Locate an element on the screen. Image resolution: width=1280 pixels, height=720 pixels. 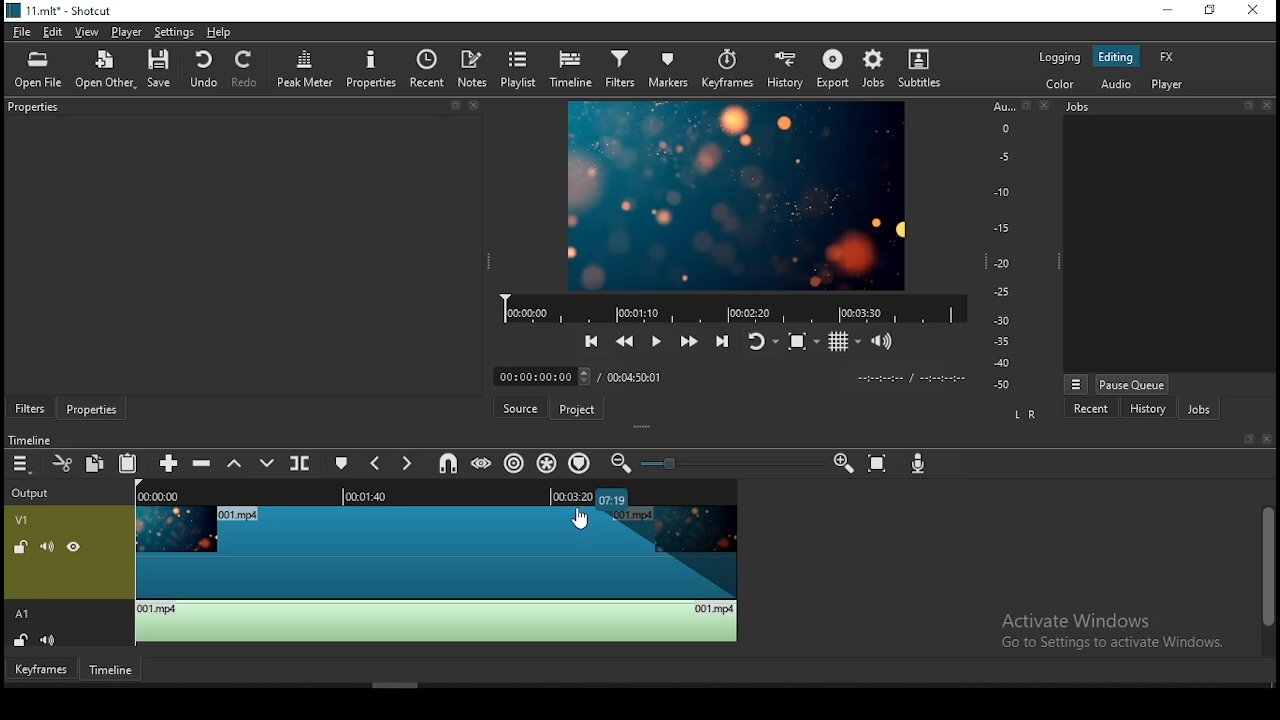
elapsed time is located at coordinates (537, 378).